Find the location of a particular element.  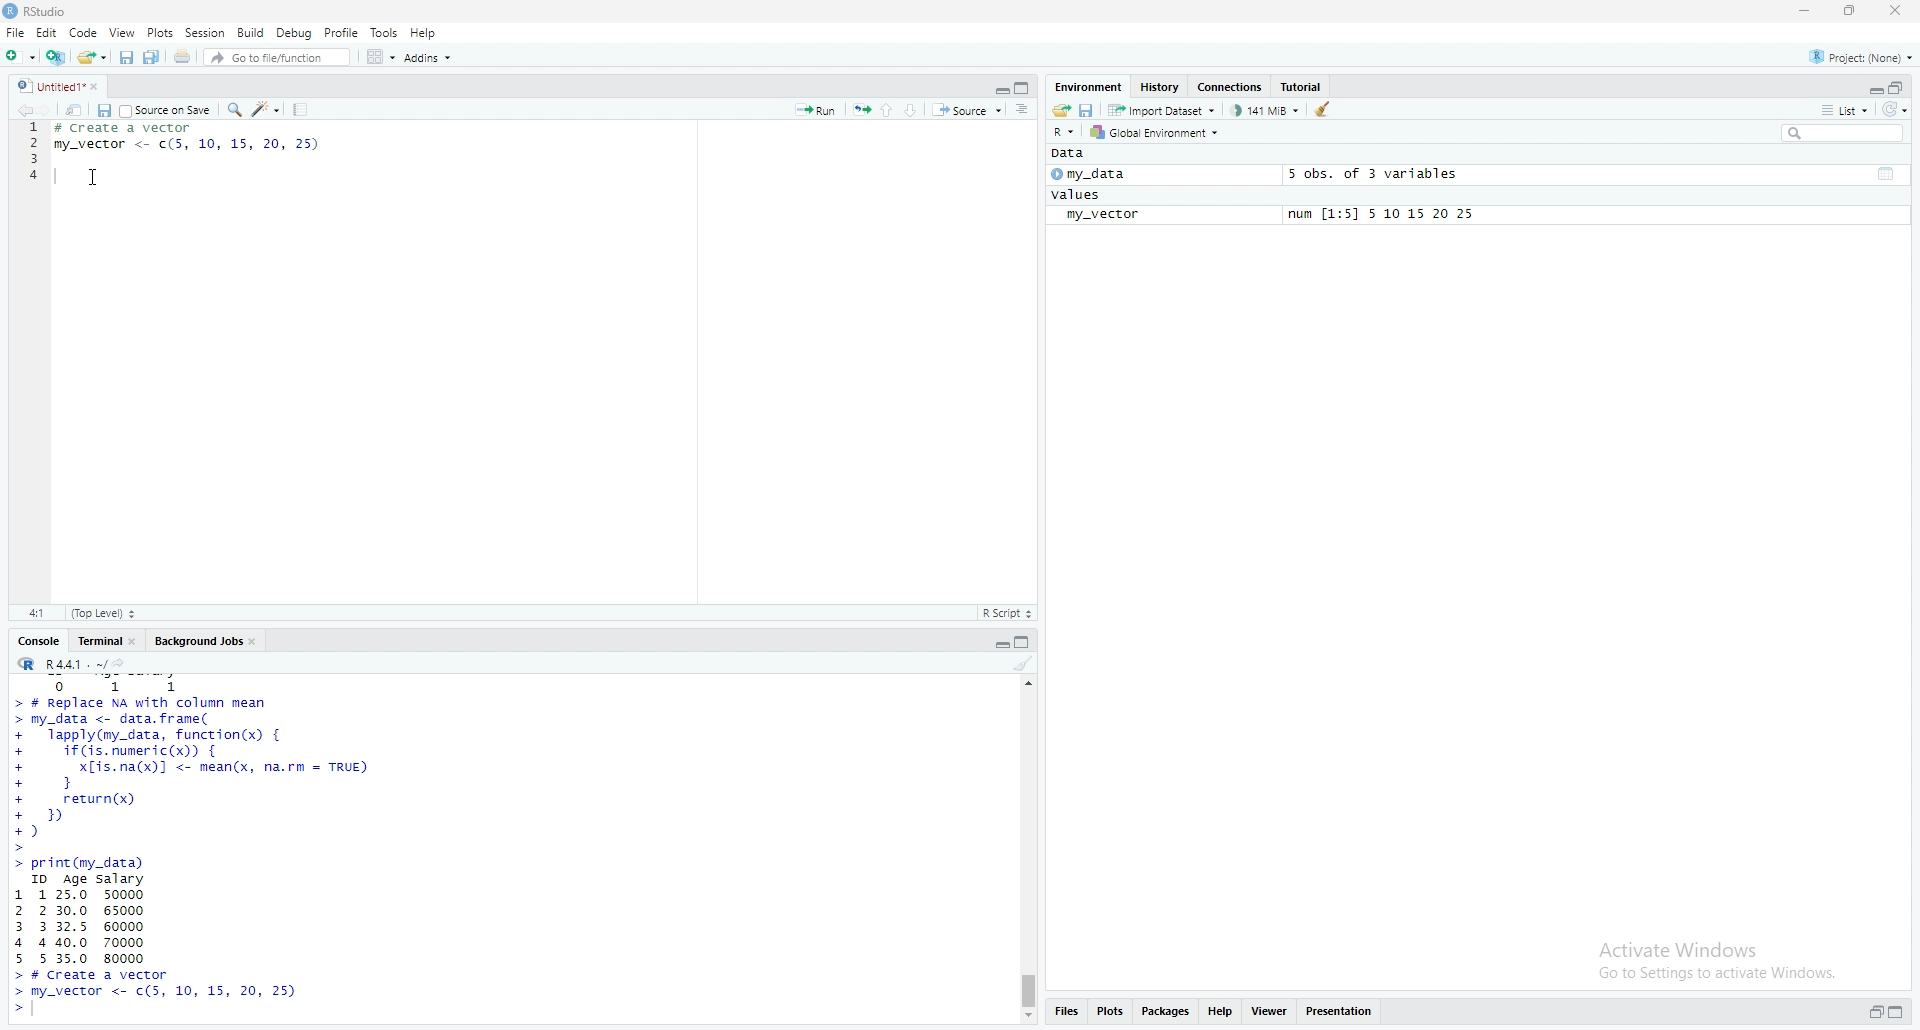

File is located at coordinates (13, 33).